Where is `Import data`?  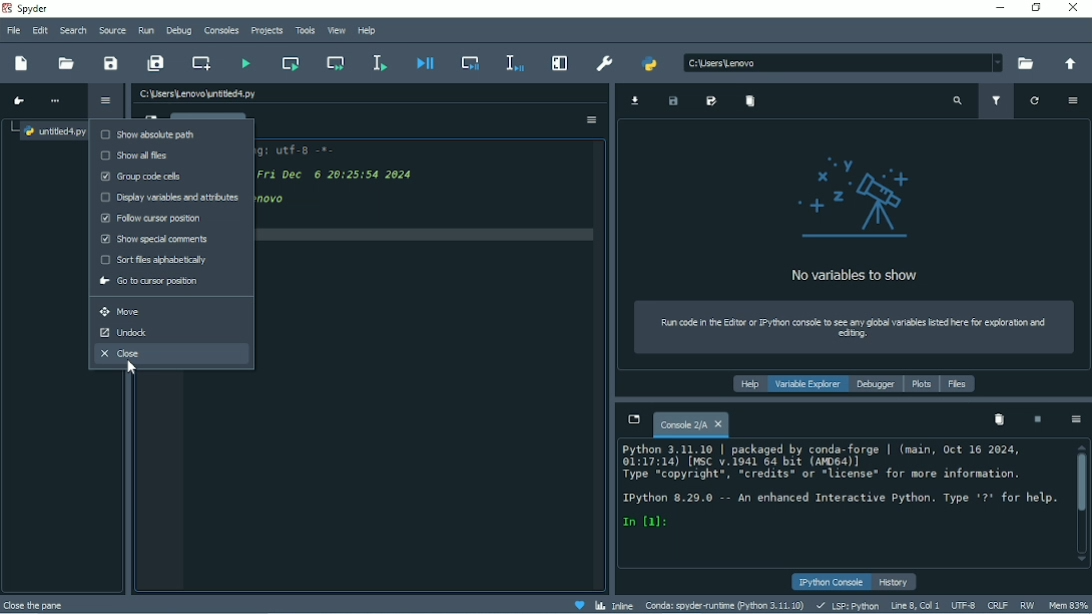
Import data is located at coordinates (635, 103).